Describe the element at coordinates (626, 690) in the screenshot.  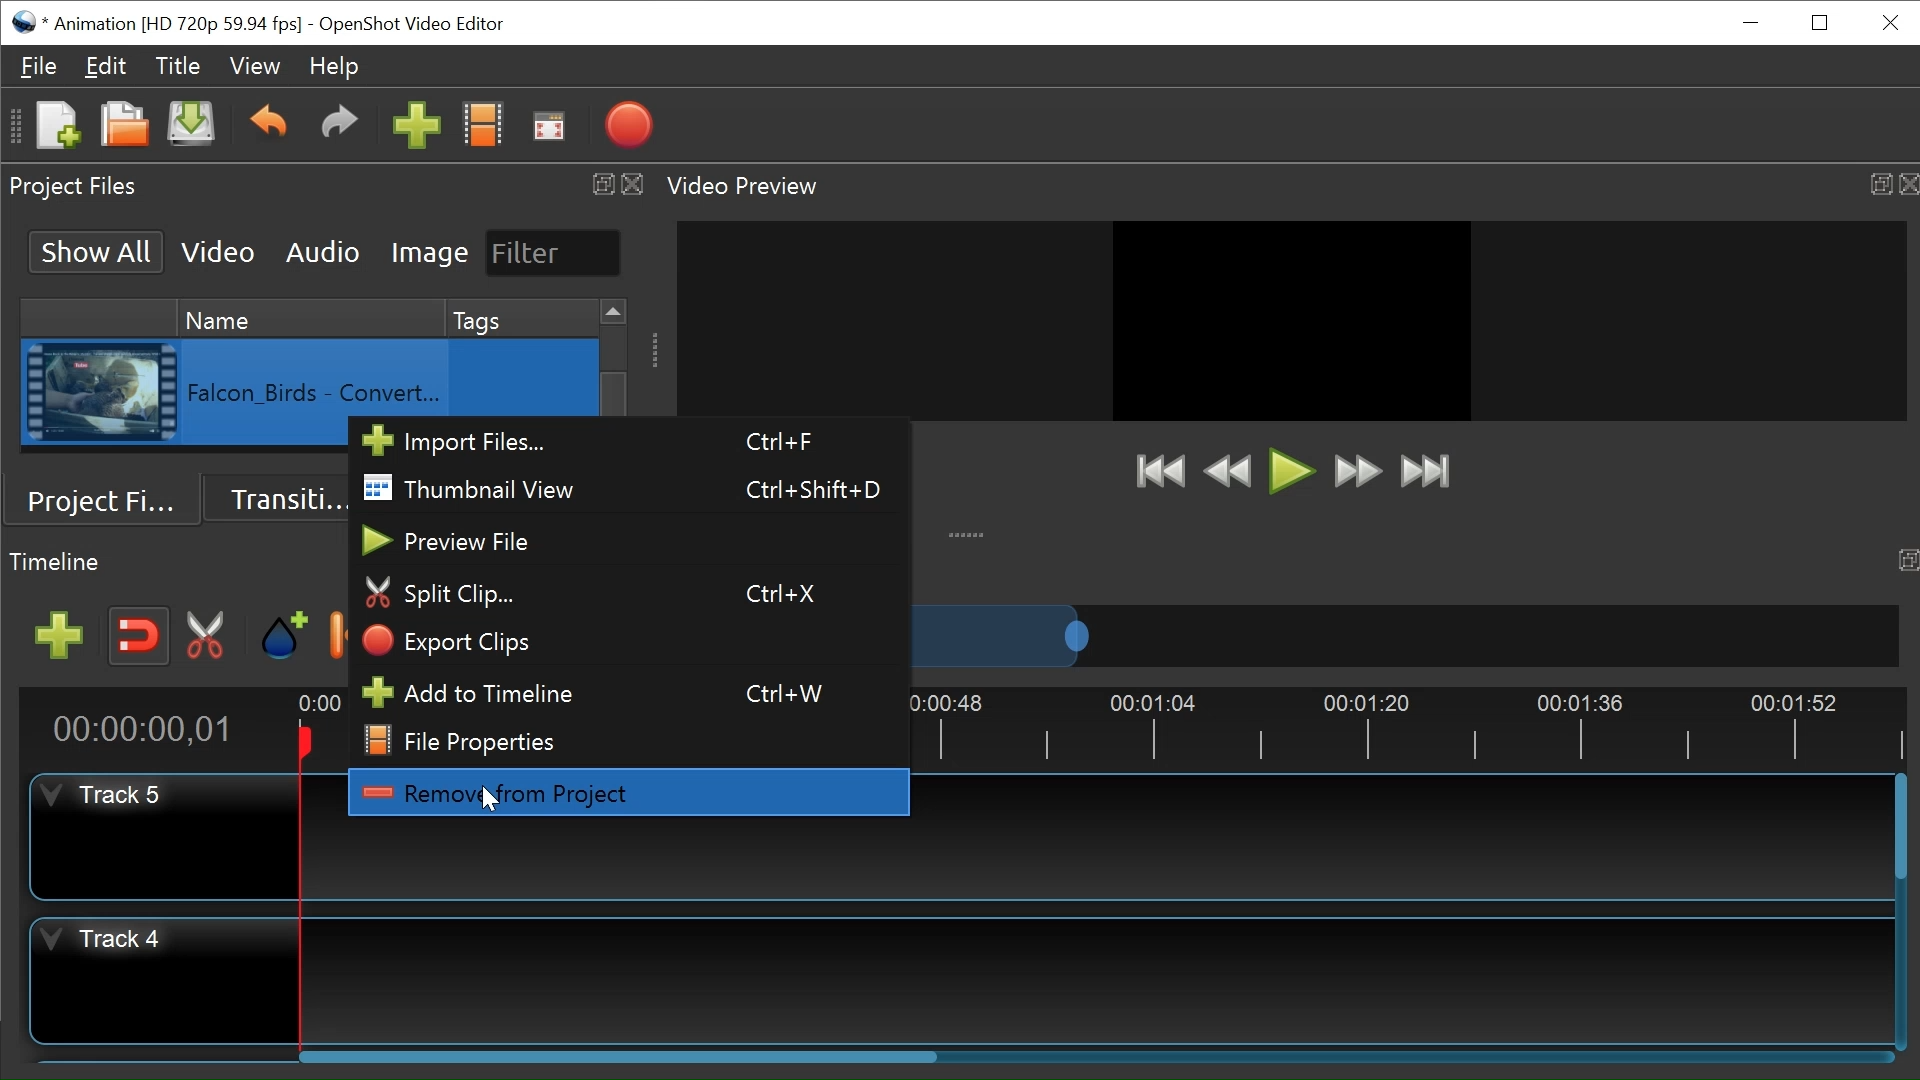
I see `Add to Timeline` at that location.